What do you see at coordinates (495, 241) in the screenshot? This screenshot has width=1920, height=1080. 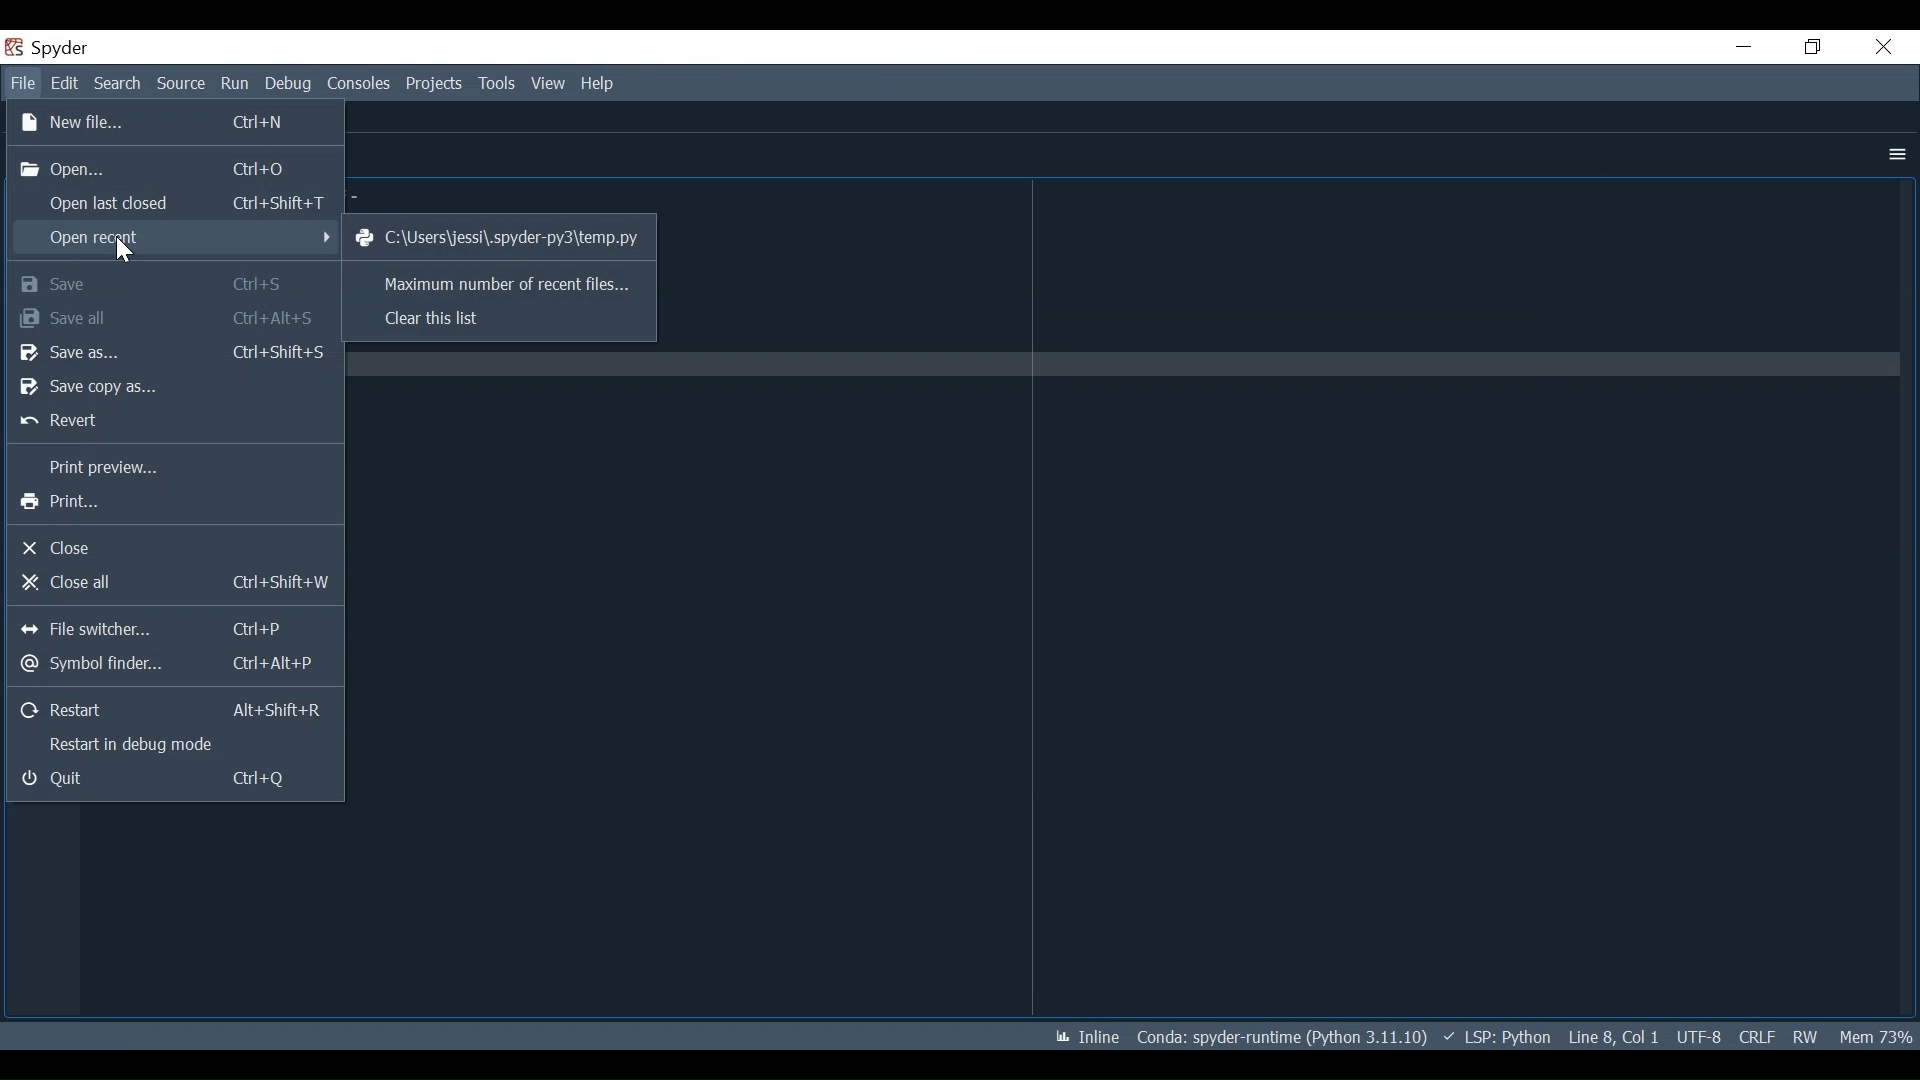 I see `C:\Users\jessi\spyder-py3\temp.py` at bounding box center [495, 241].